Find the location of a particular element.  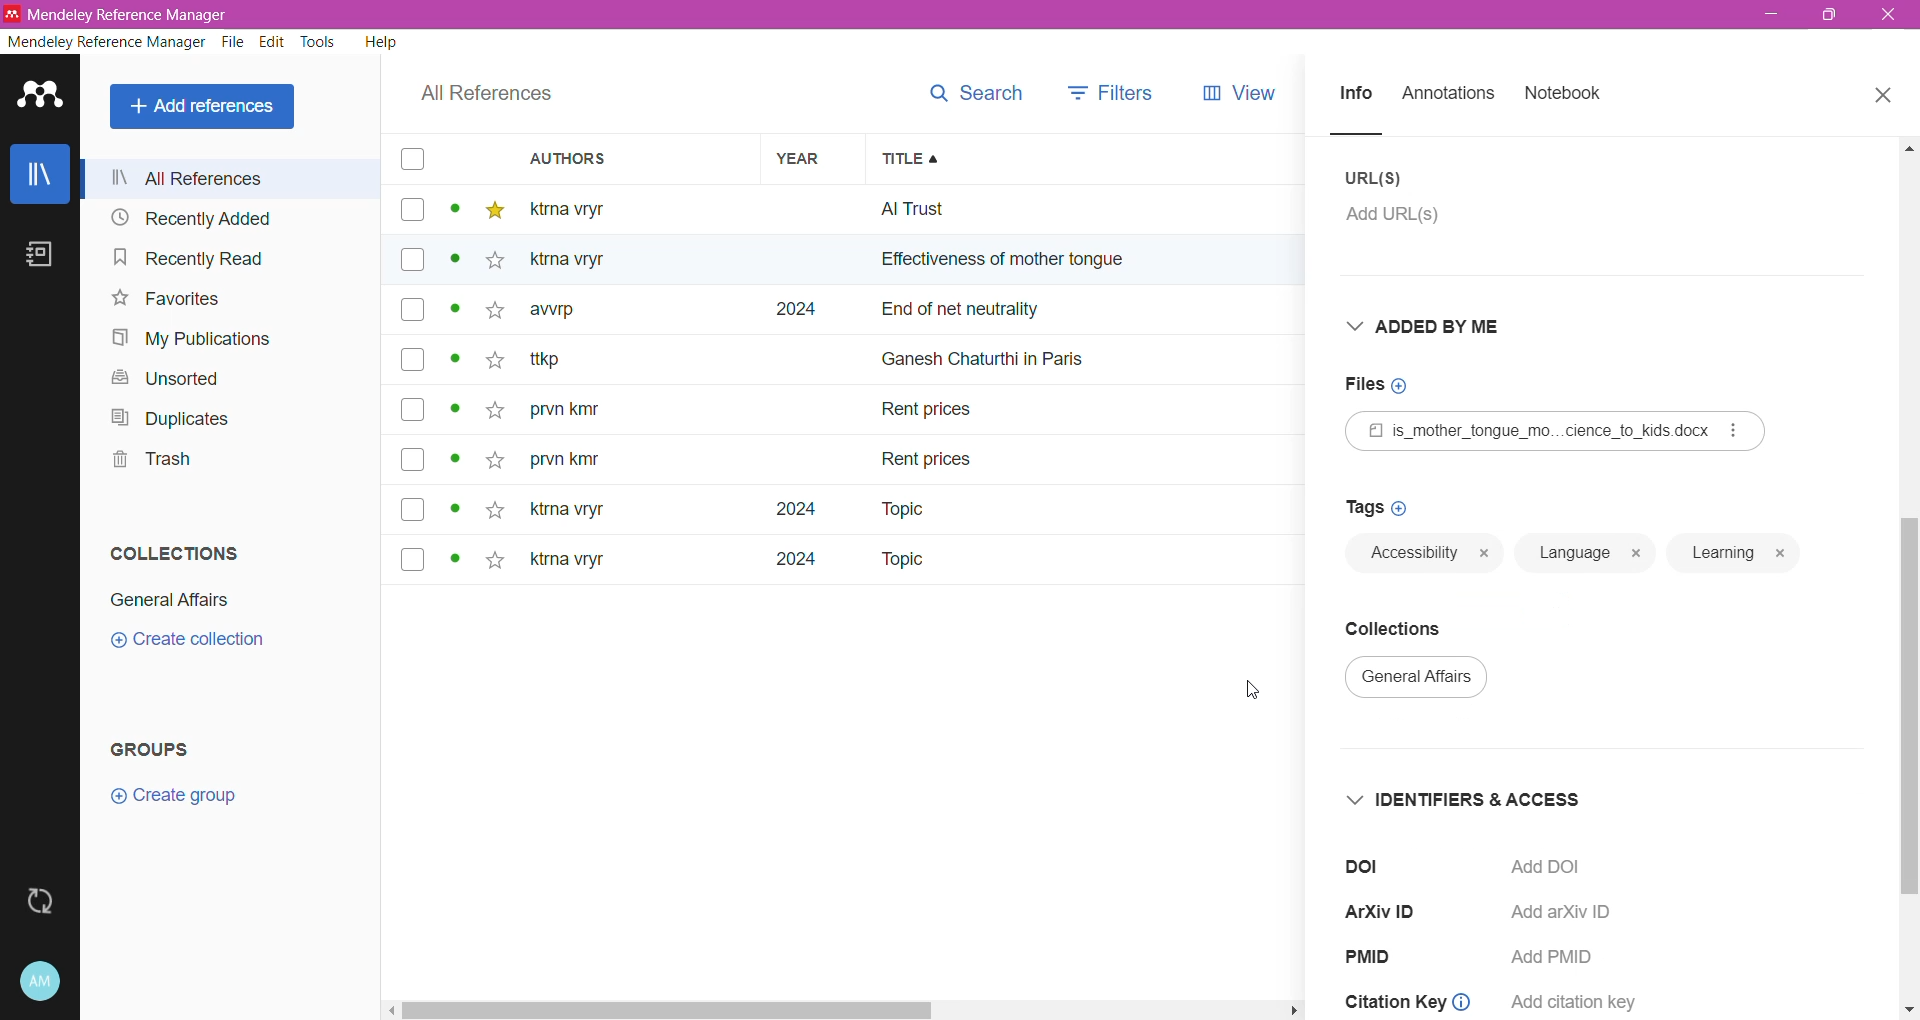

Identifiers and Access is located at coordinates (1472, 807).